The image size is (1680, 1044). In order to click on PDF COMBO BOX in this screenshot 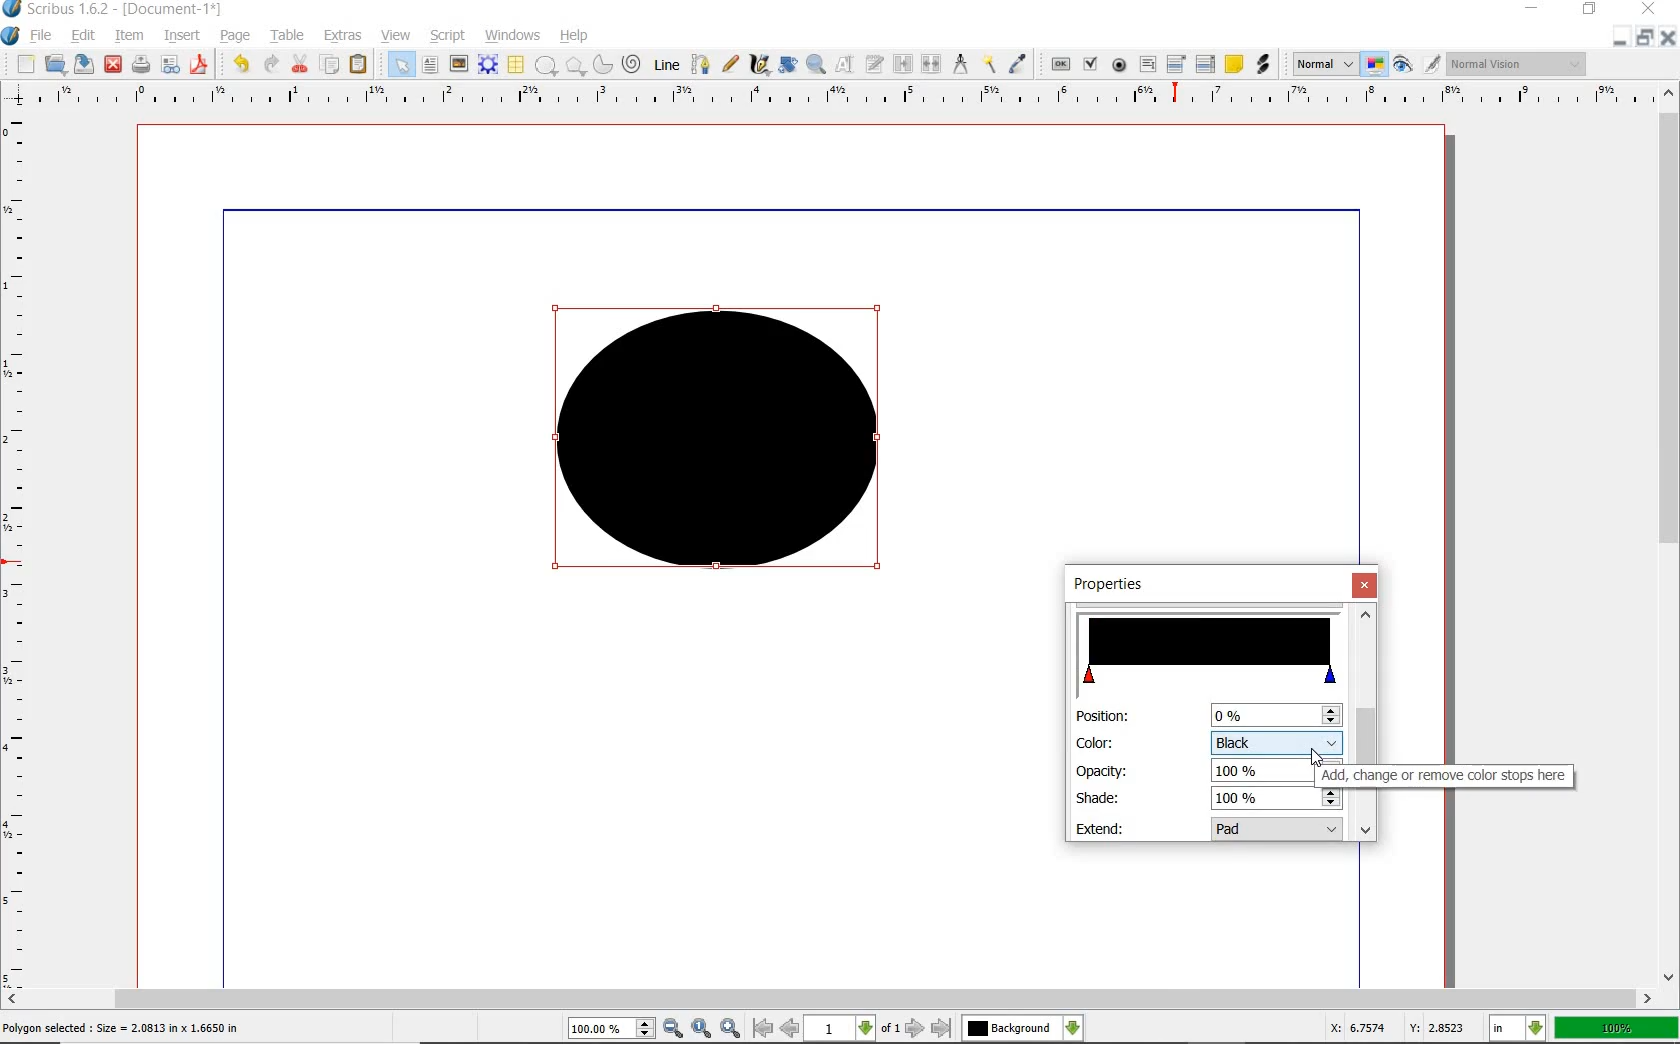, I will do `click(1175, 63)`.